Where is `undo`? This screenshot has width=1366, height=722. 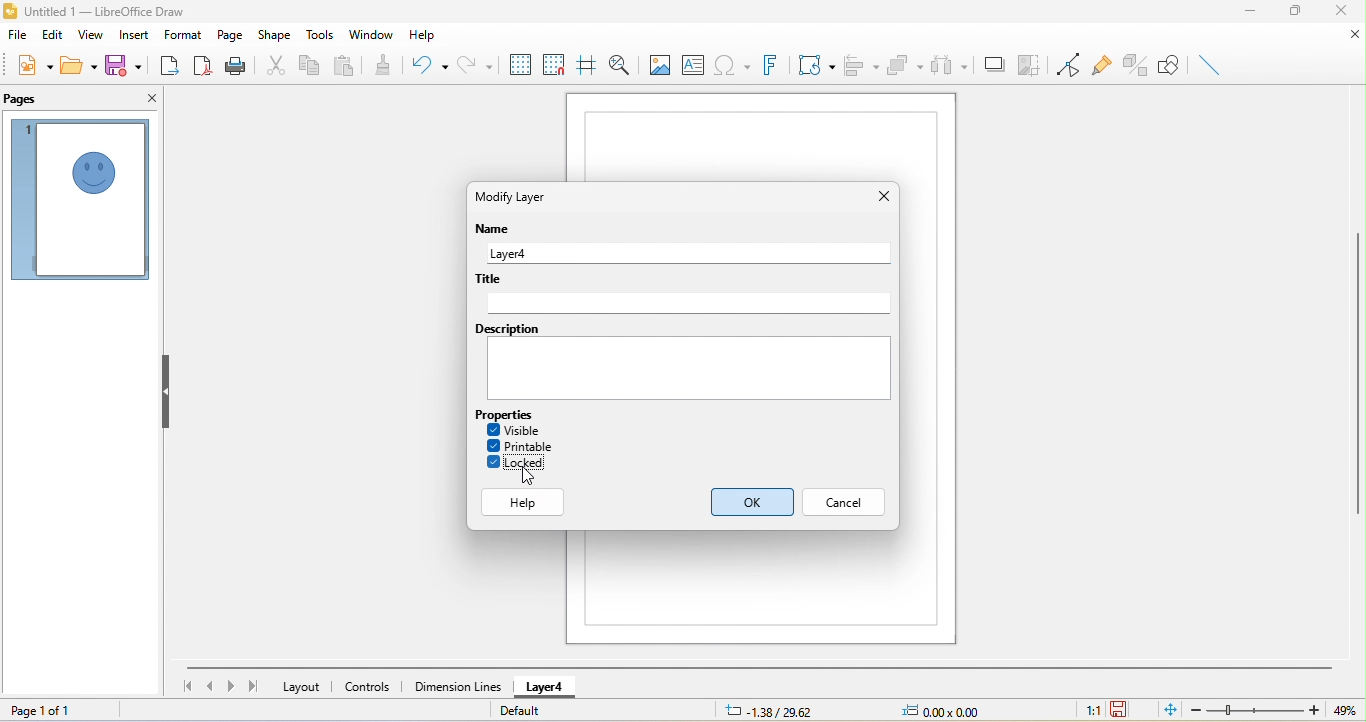
undo is located at coordinates (430, 67).